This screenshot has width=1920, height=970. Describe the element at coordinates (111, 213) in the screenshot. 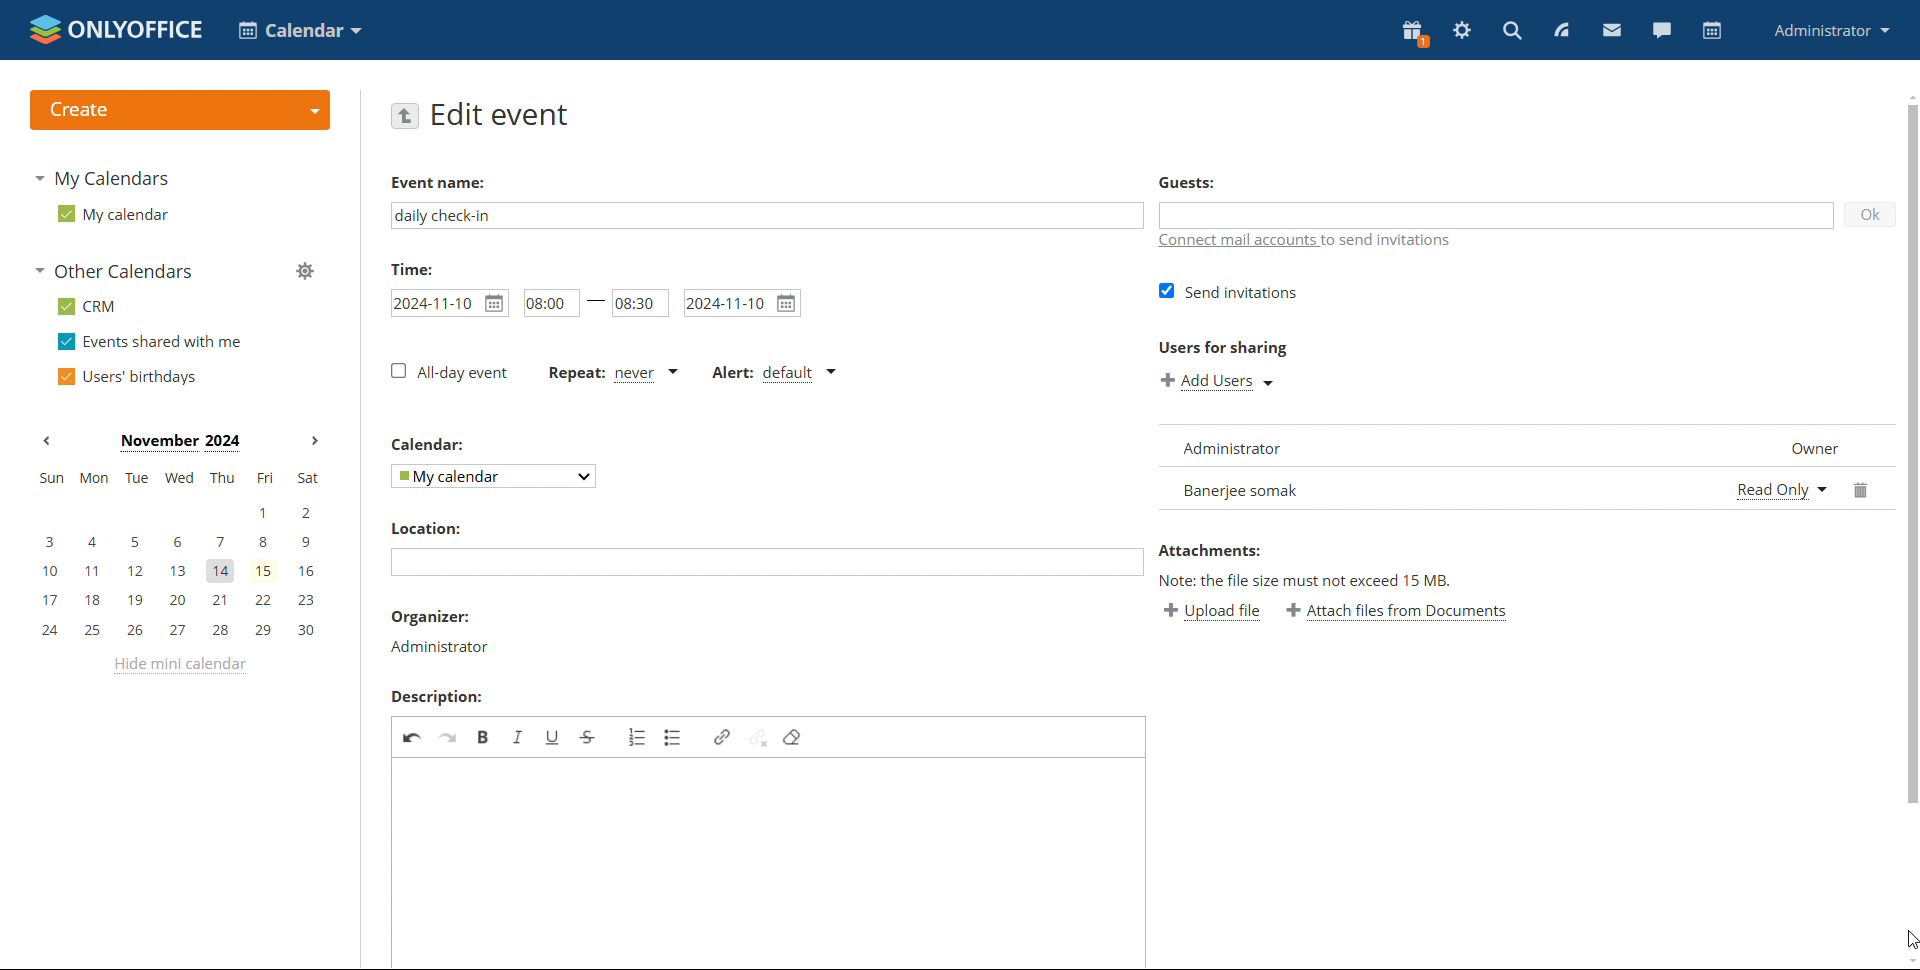

I see `my calendar` at that location.